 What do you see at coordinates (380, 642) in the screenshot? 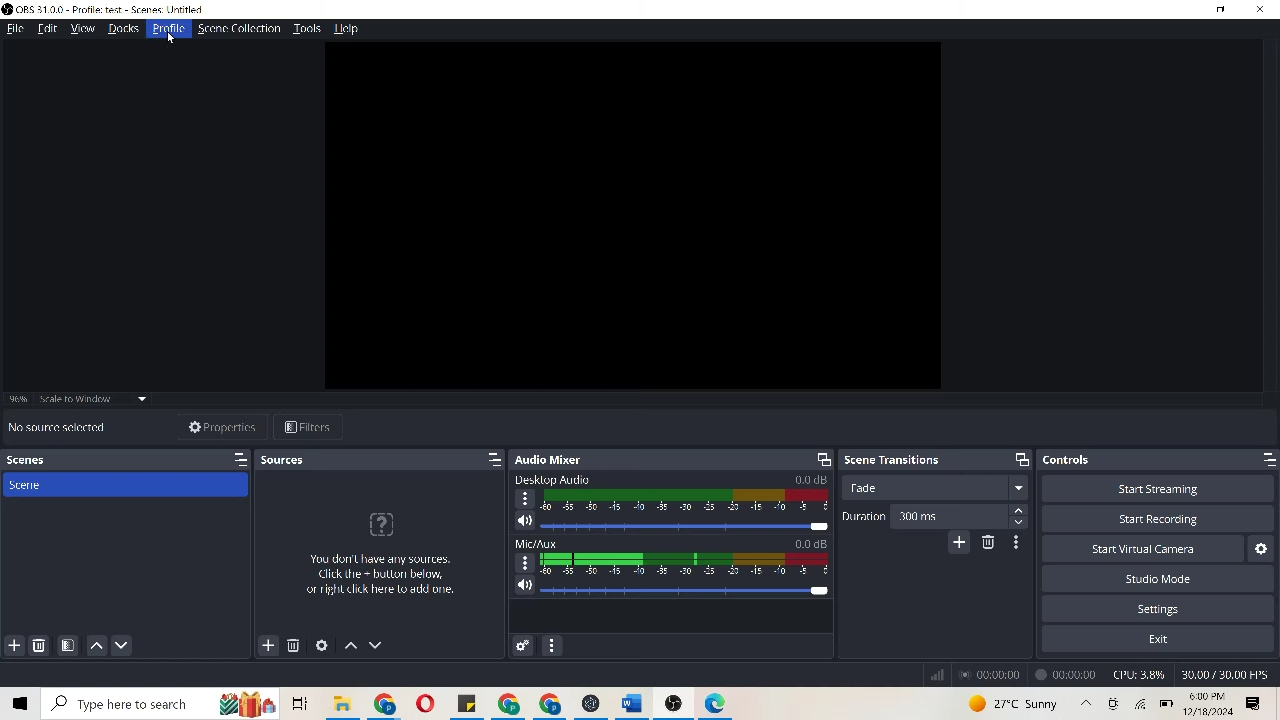
I see `move sources down` at bounding box center [380, 642].